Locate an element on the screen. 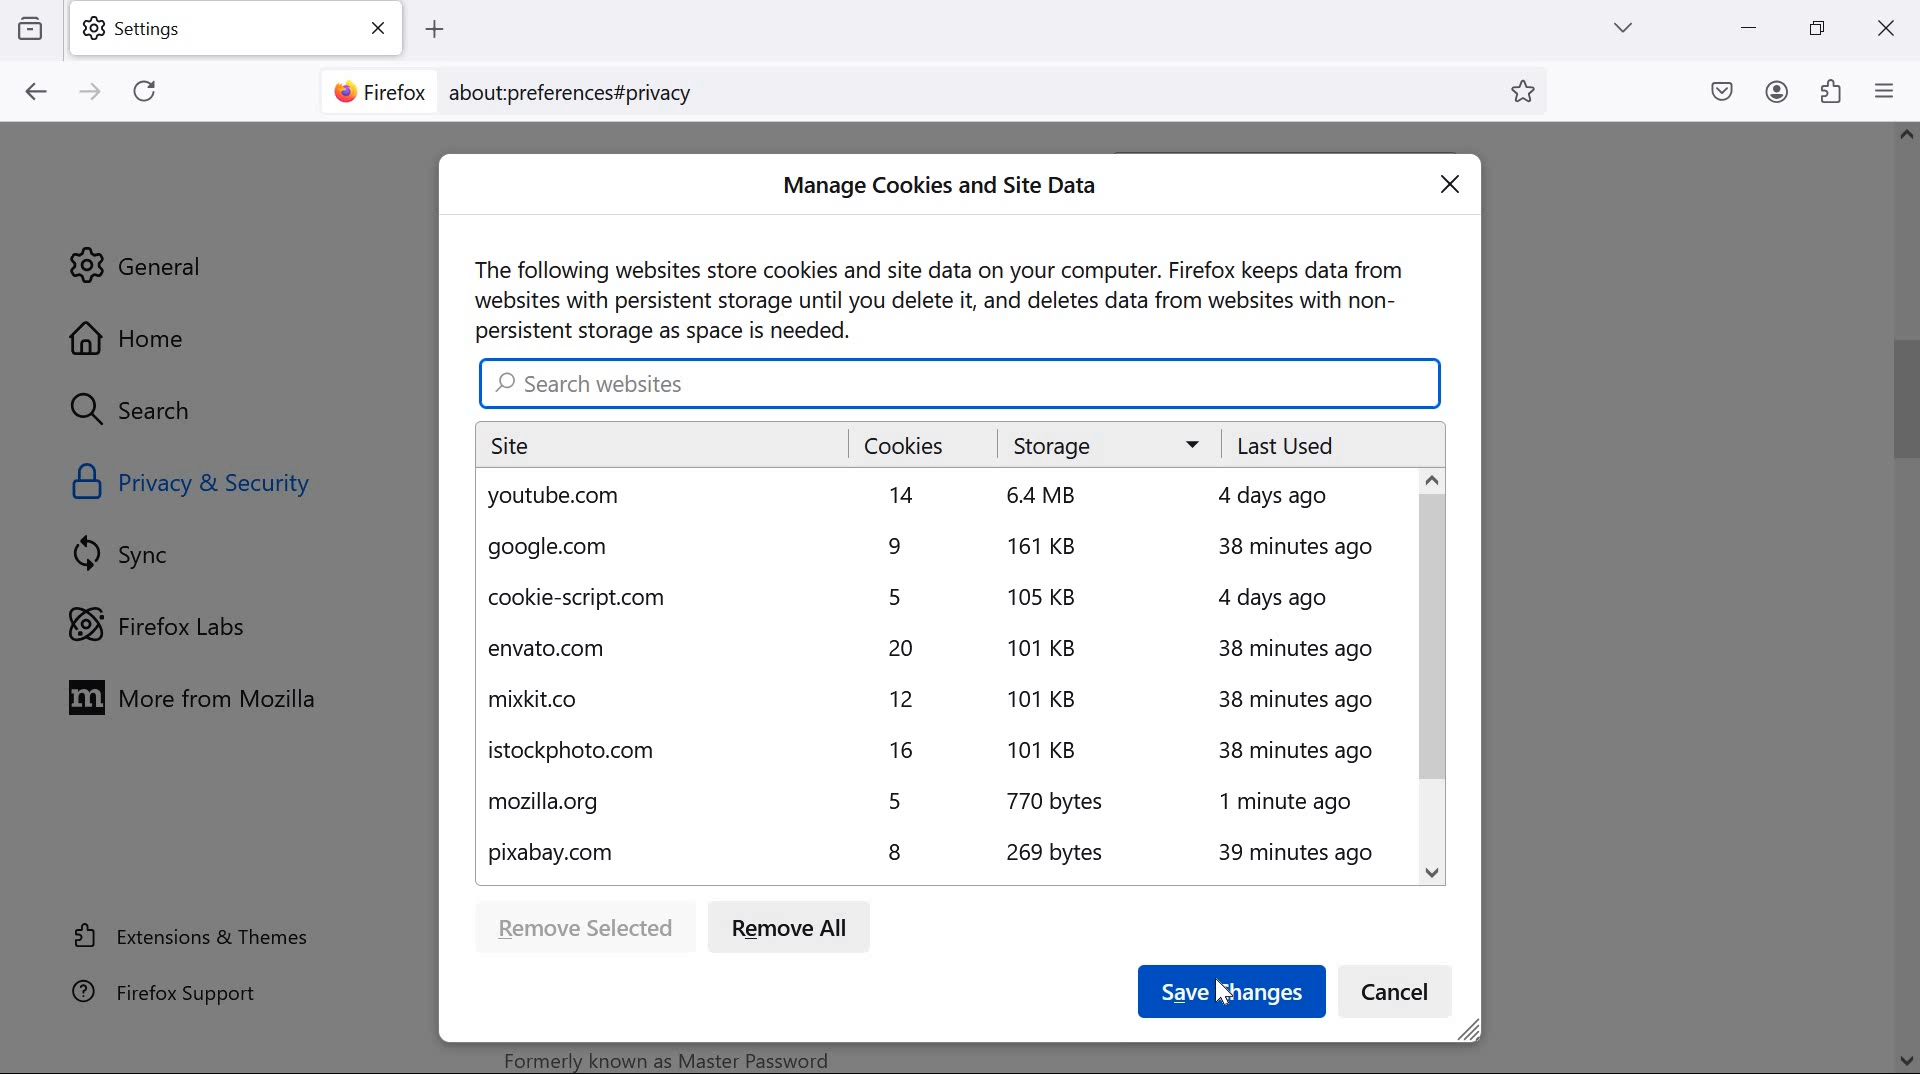  Privacy & security is located at coordinates (197, 483).